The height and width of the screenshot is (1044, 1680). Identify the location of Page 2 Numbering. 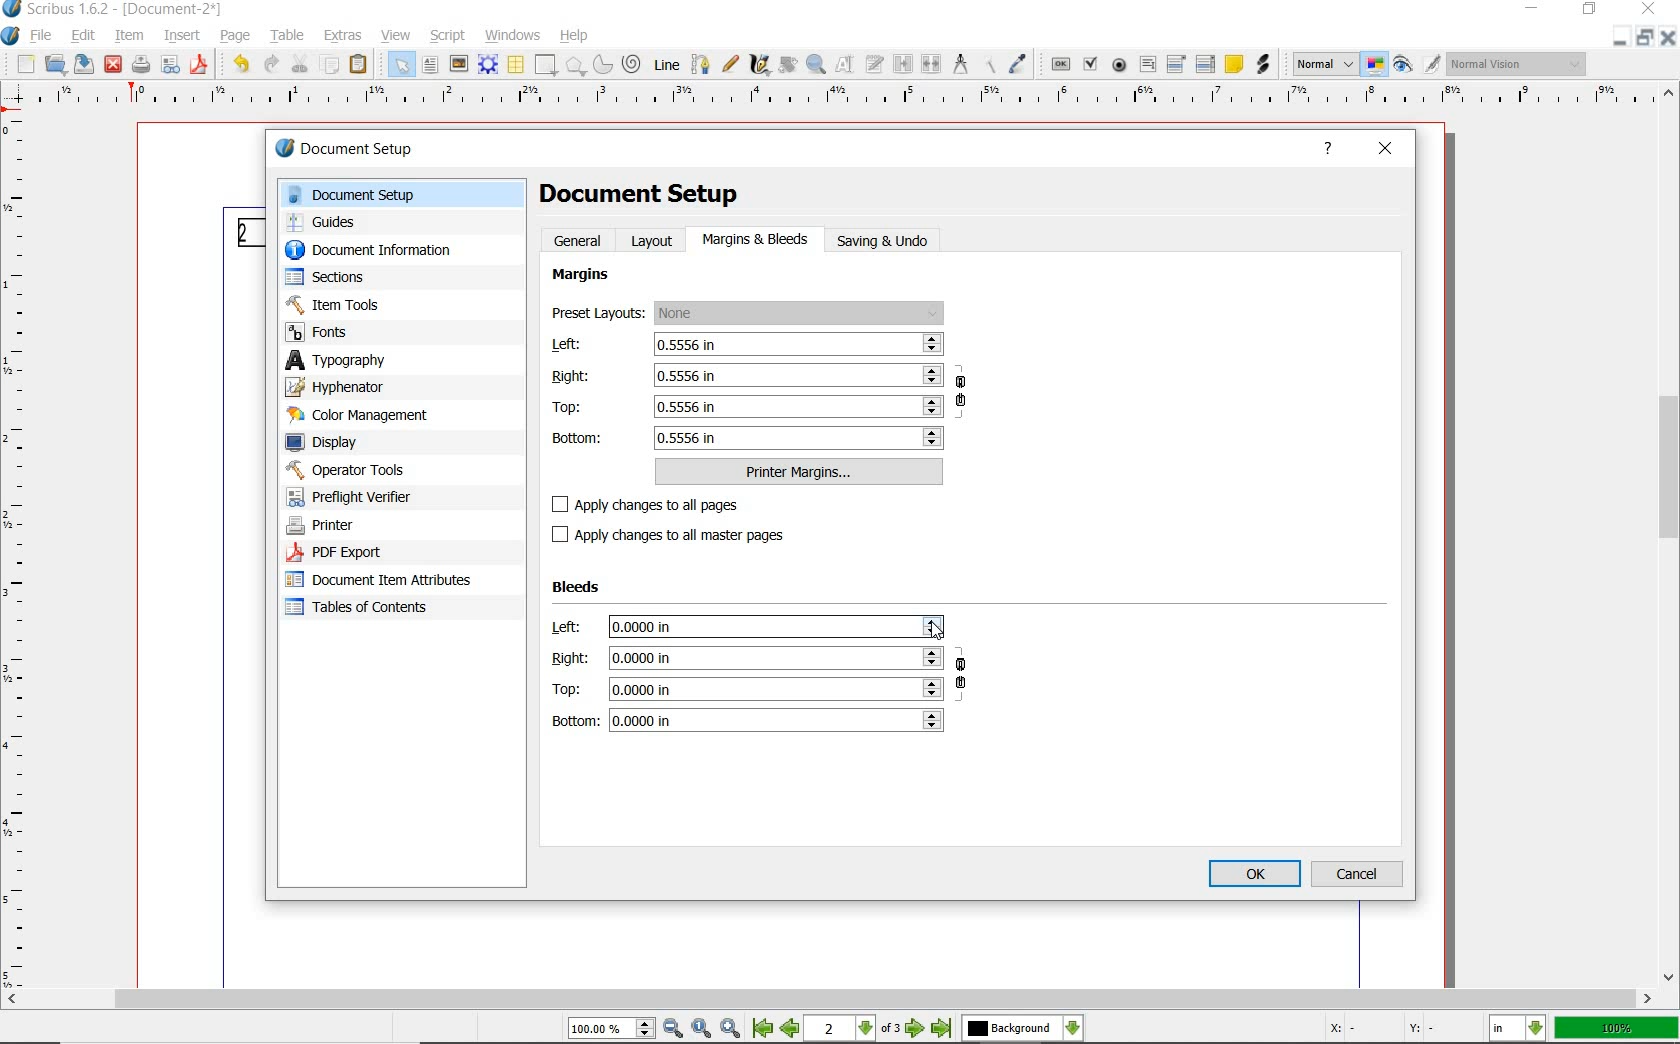
(248, 233).